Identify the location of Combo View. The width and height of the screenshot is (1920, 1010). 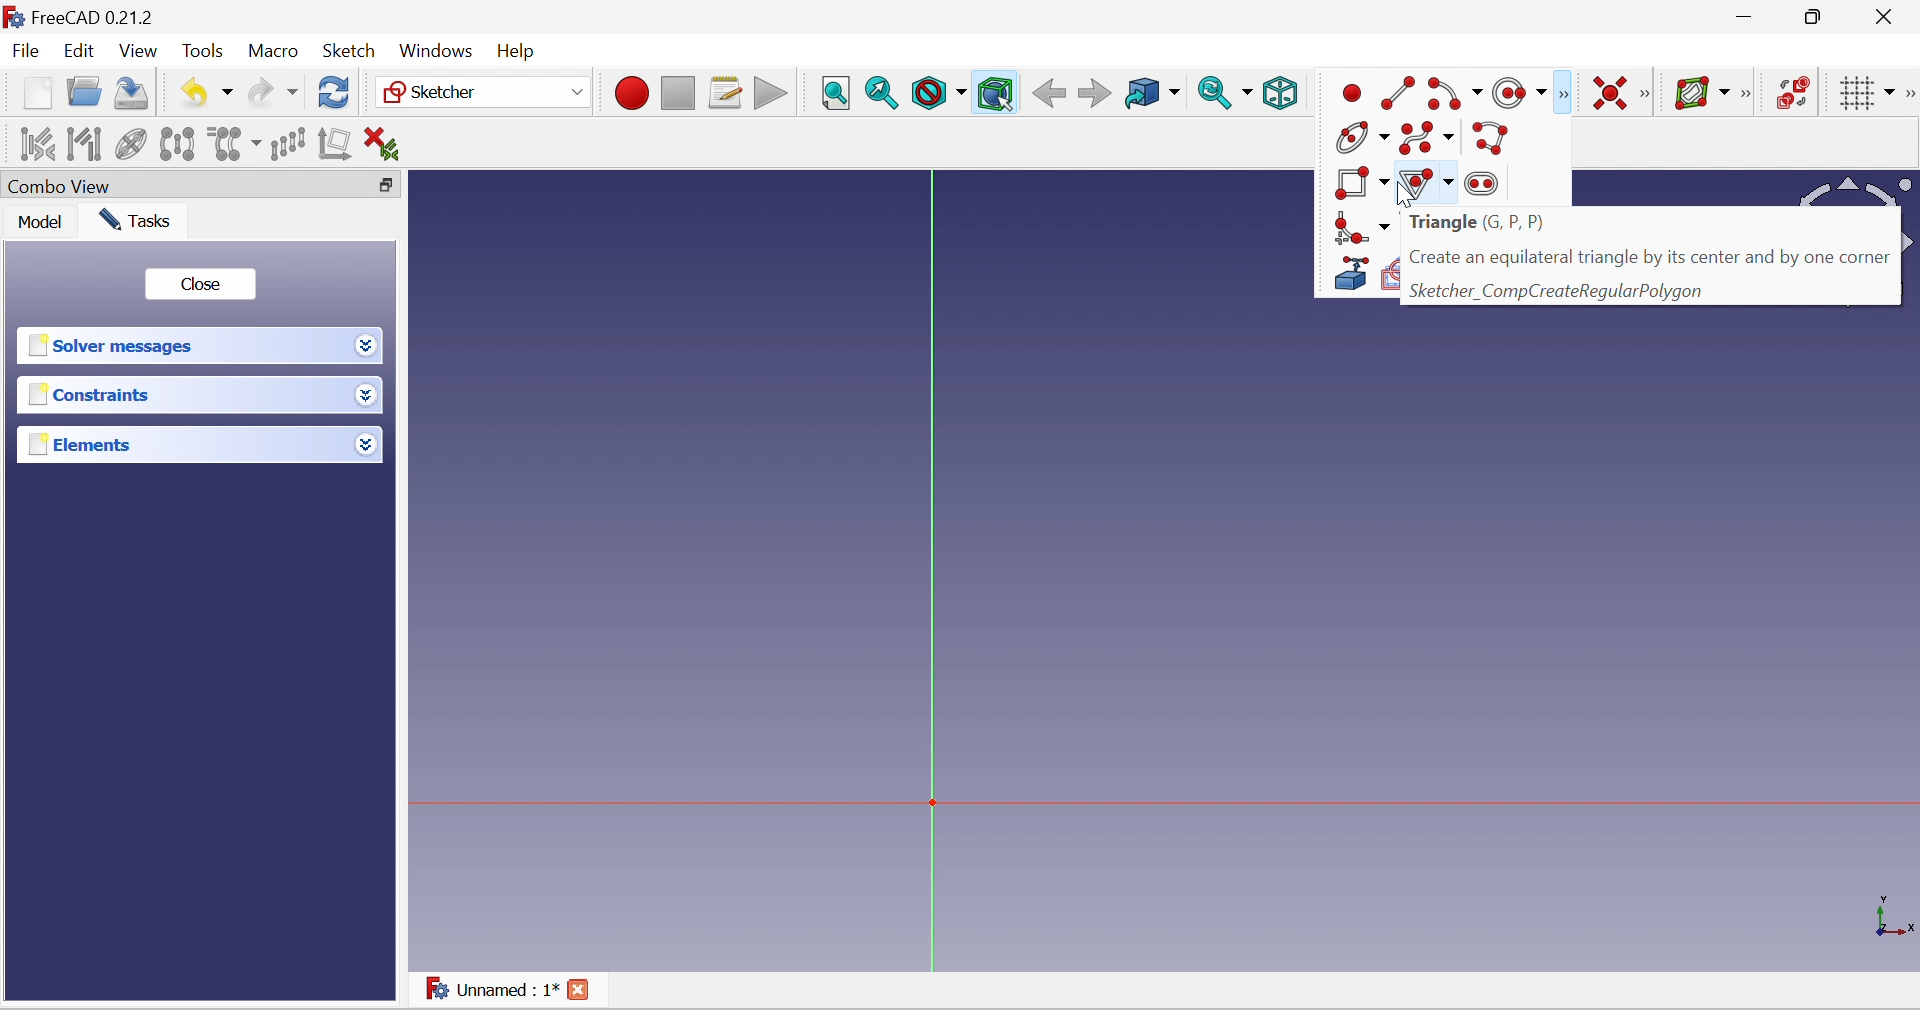
(179, 185).